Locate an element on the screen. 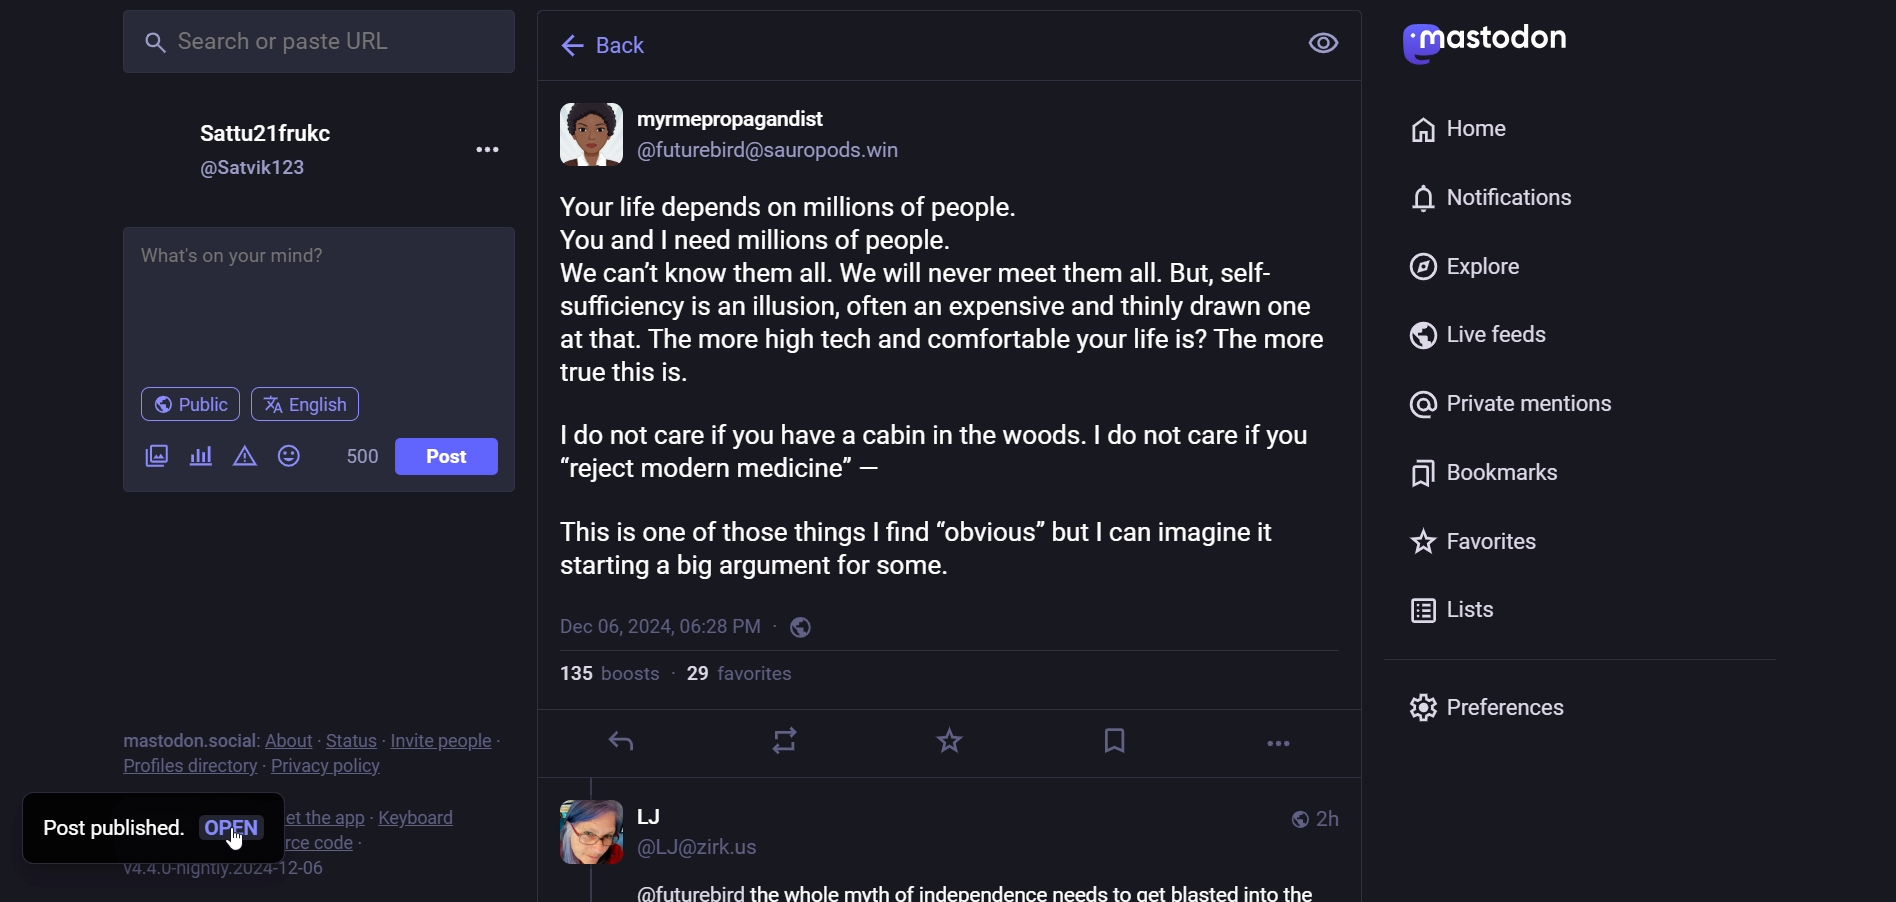 This screenshot has height=902, width=1896. cursor is located at coordinates (462, 651).